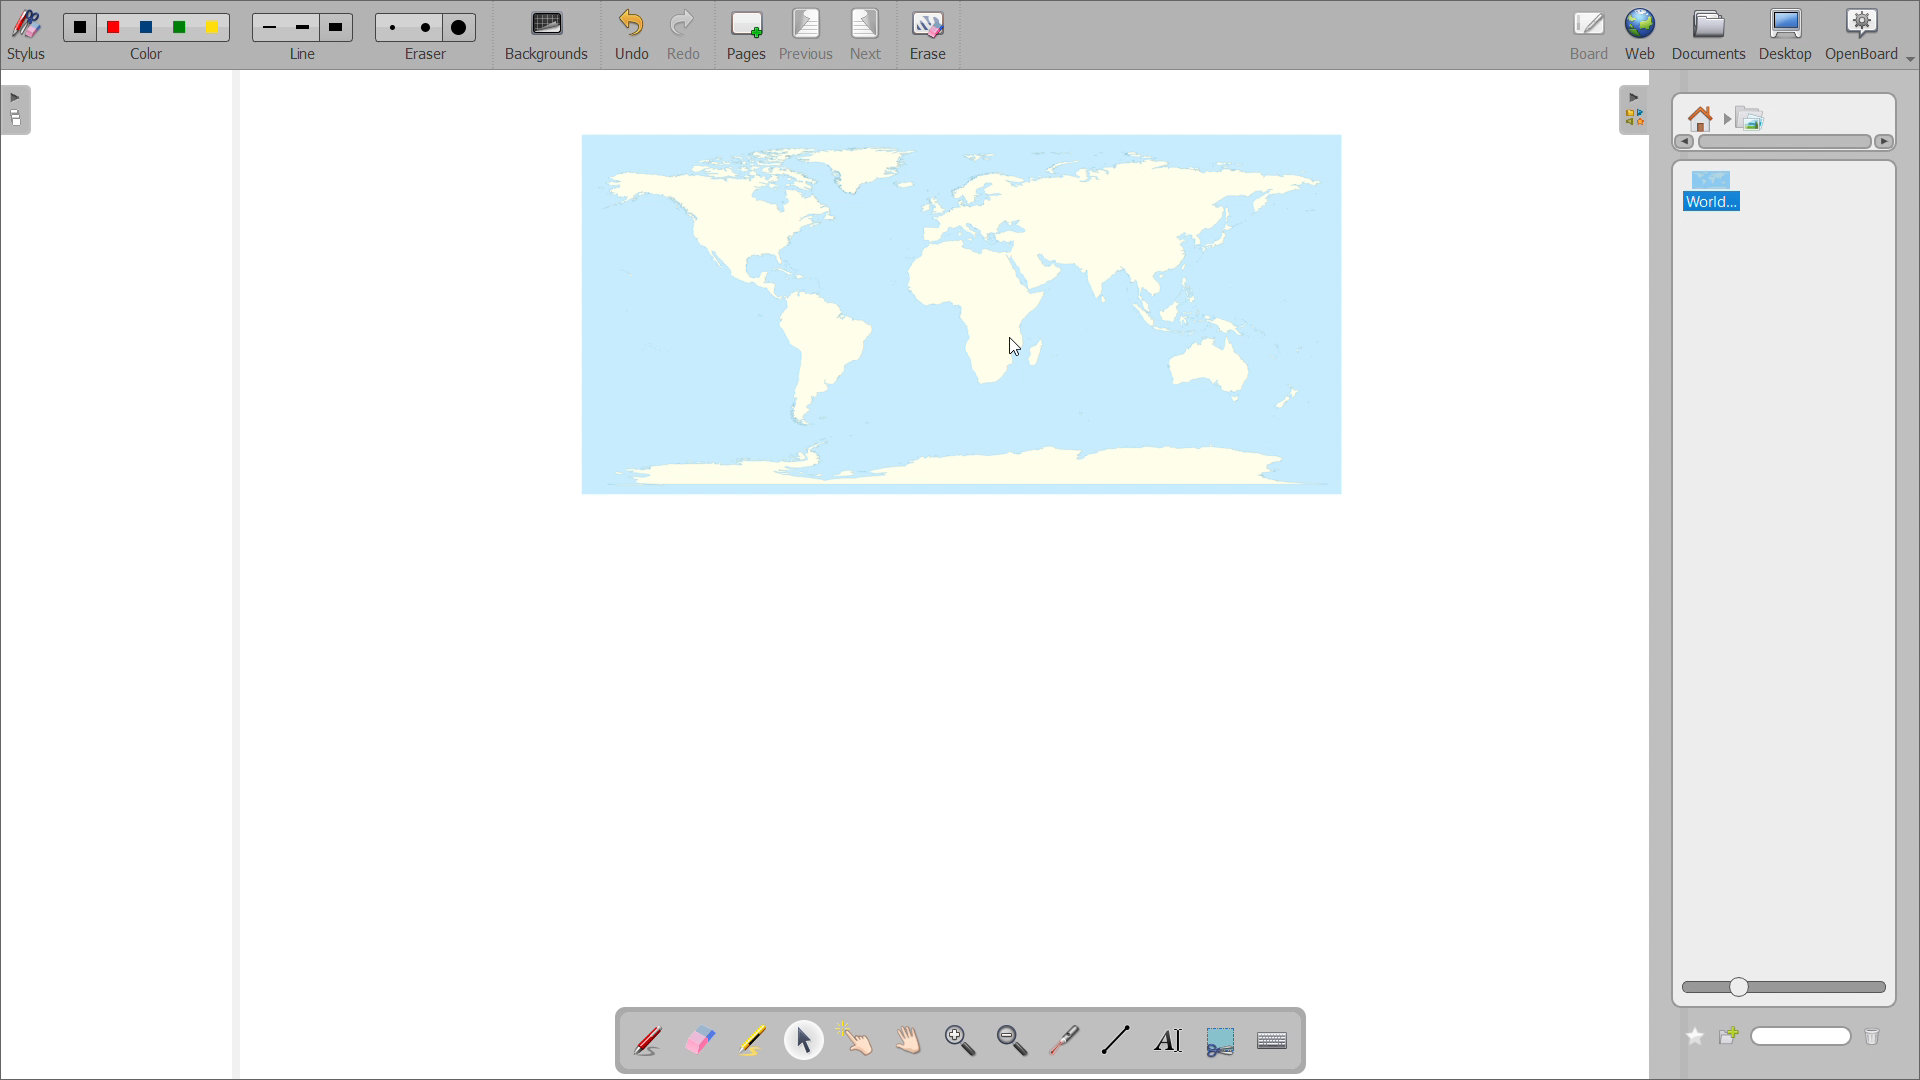 The width and height of the screenshot is (1920, 1080). I want to click on pages, so click(747, 35).